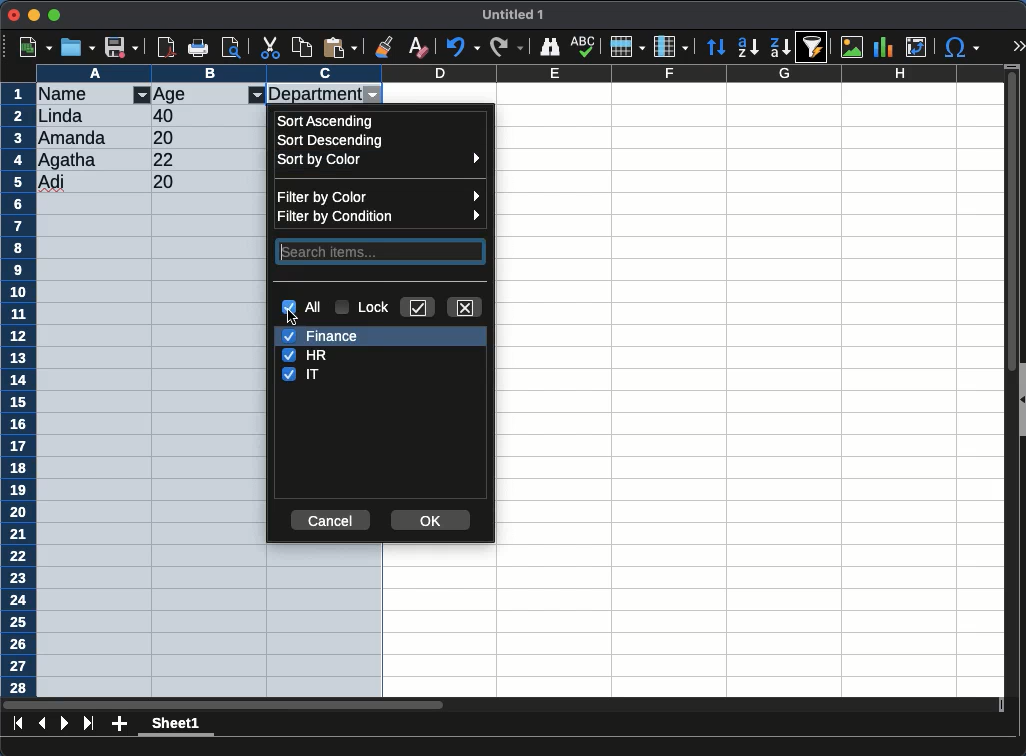 Image resolution: width=1026 pixels, height=756 pixels. Describe the element at coordinates (59, 116) in the screenshot. I see `linda` at that location.